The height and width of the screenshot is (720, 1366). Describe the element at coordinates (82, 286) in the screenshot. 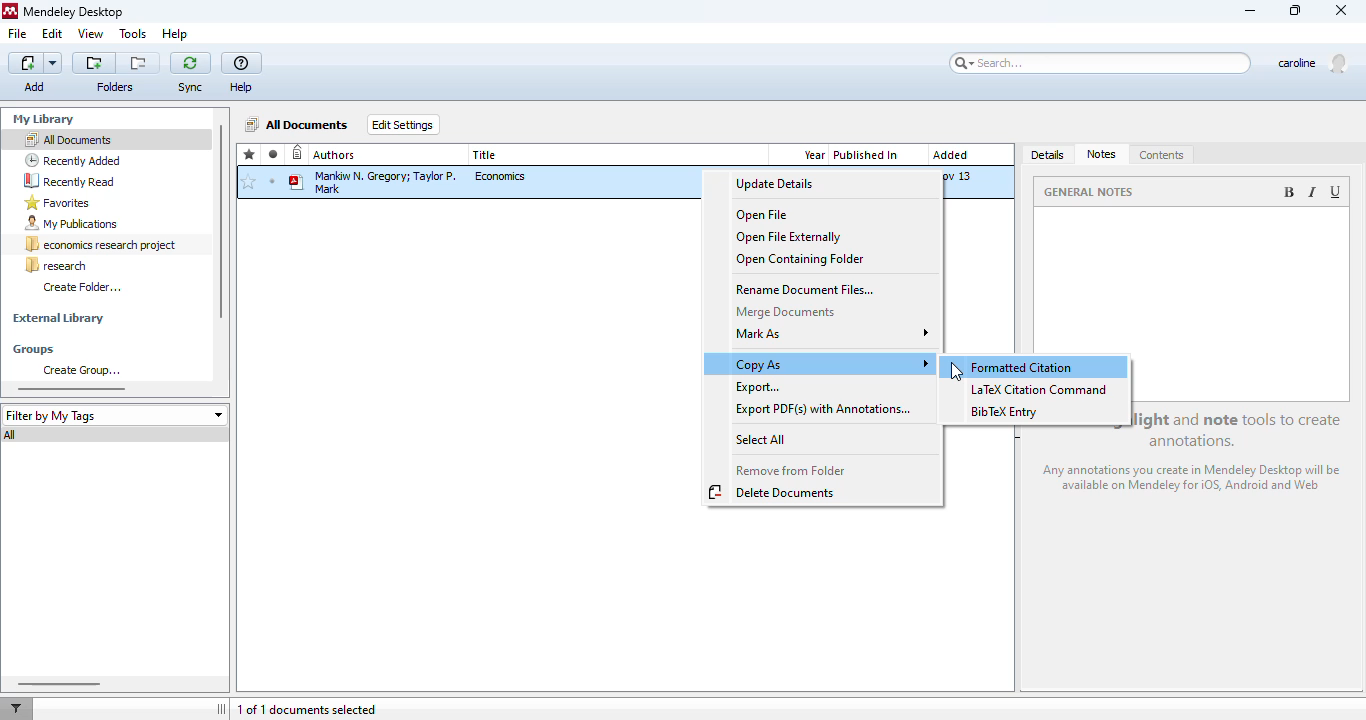

I see `create folder` at that location.